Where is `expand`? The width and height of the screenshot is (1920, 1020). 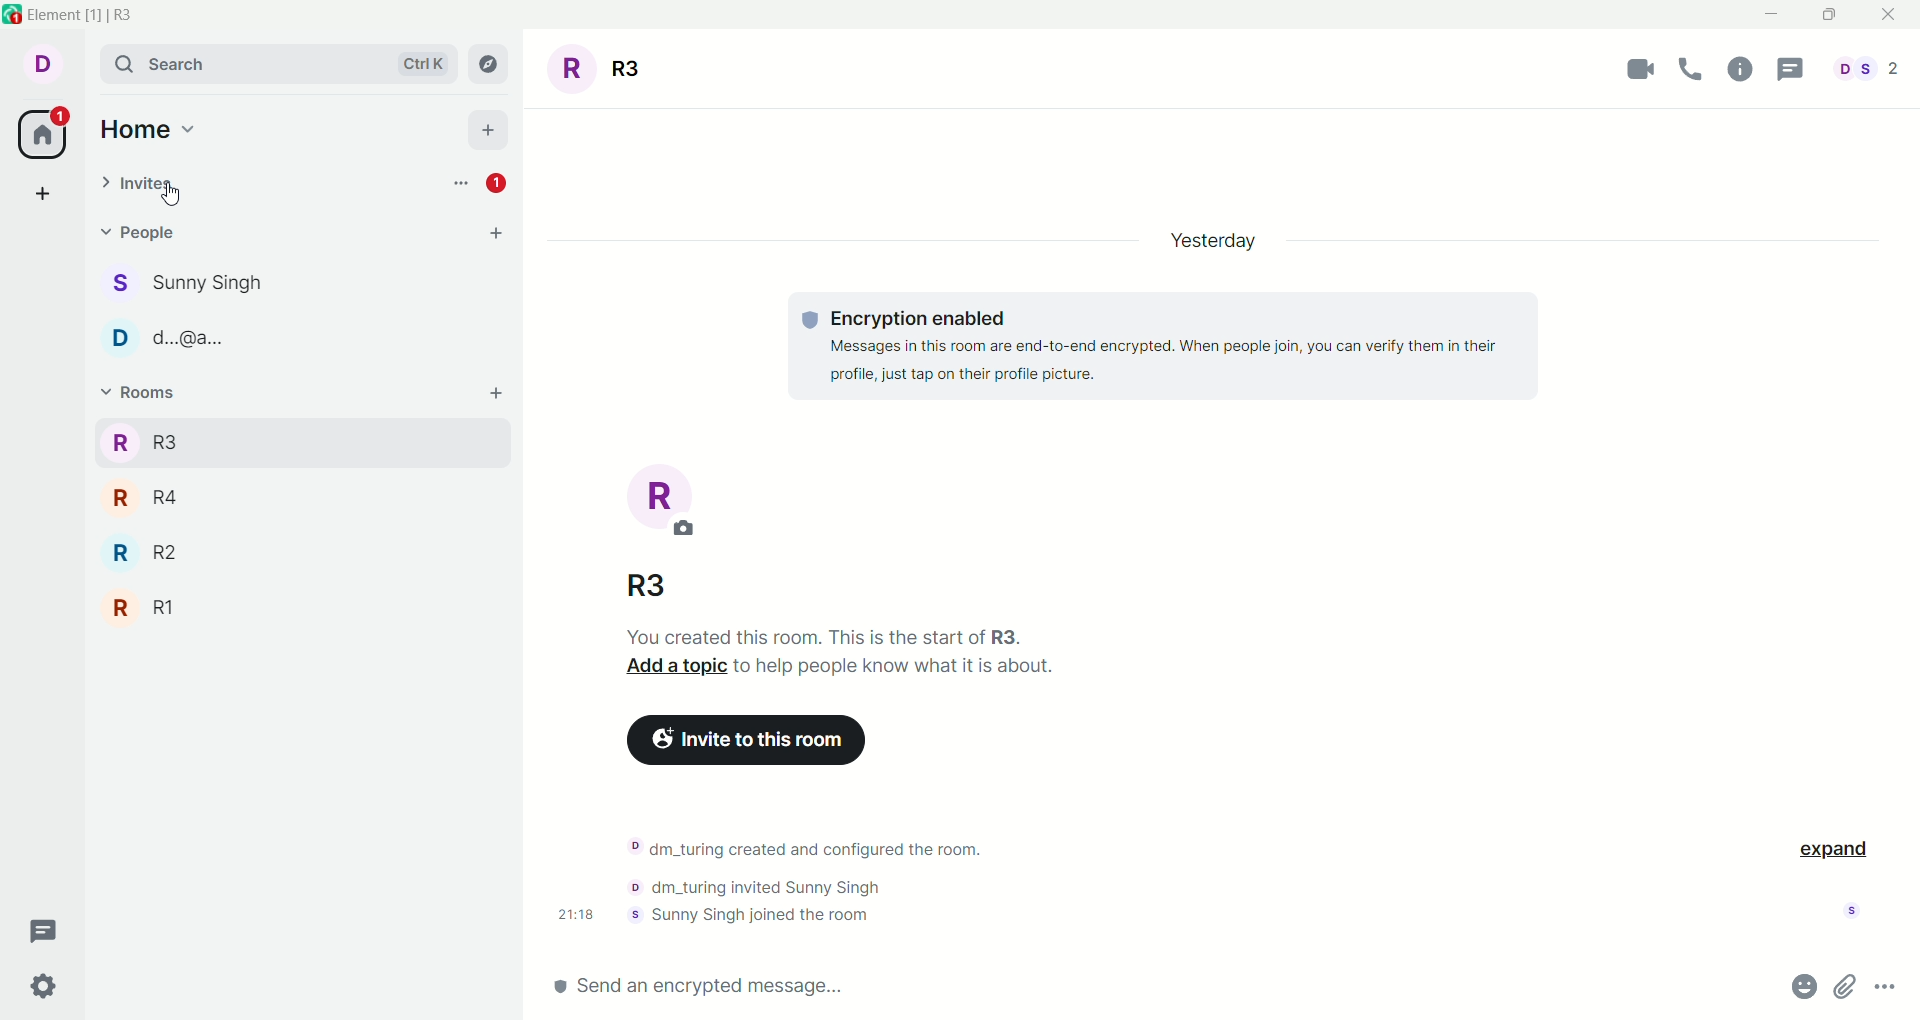
expand is located at coordinates (1840, 851).